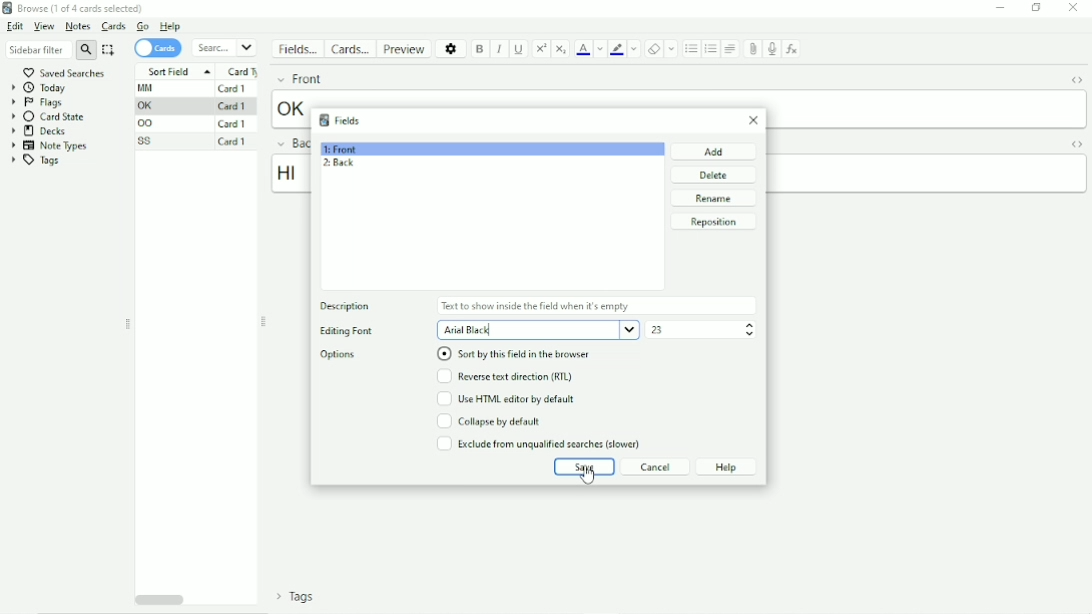  Describe the element at coordinates (345, 148) in the screenshot. I see `1: Front` at that location.